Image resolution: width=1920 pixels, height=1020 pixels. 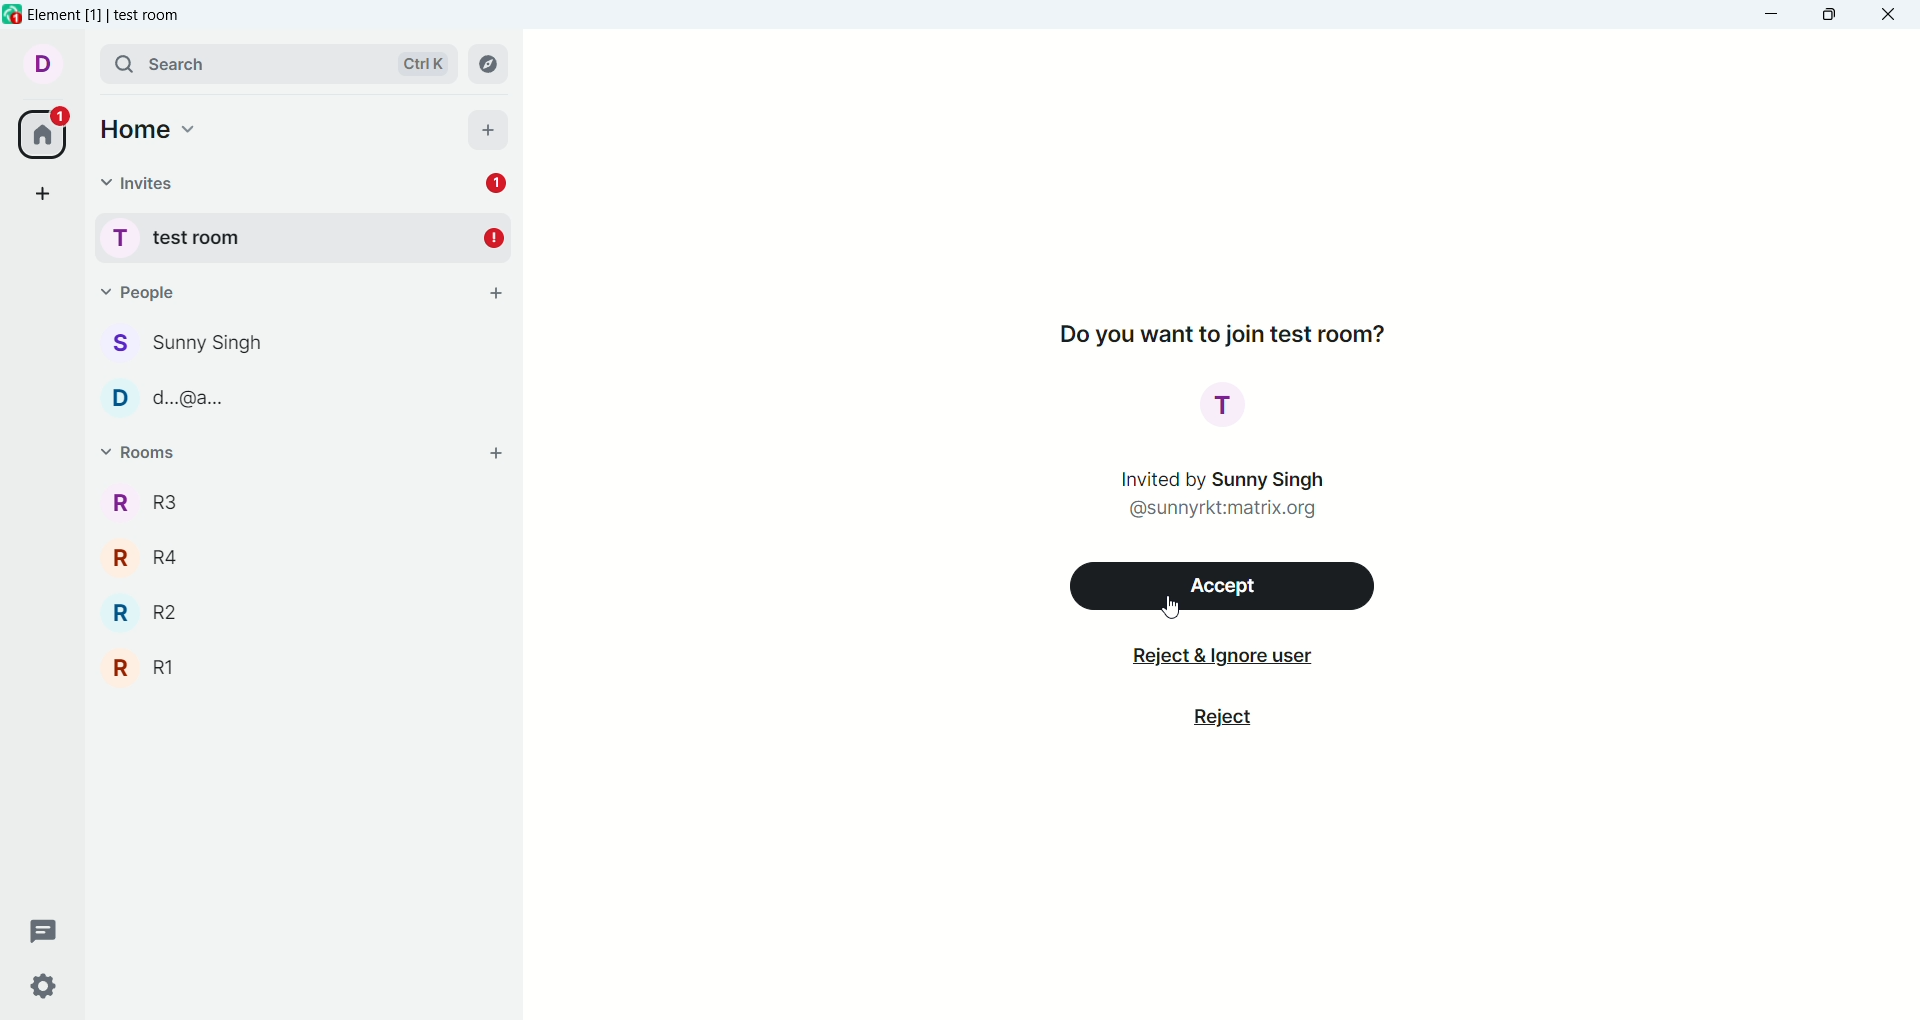 What do you see at coordinates (496, 452) in the screenshot?
I see `add room` at bounding box center [496, 452].